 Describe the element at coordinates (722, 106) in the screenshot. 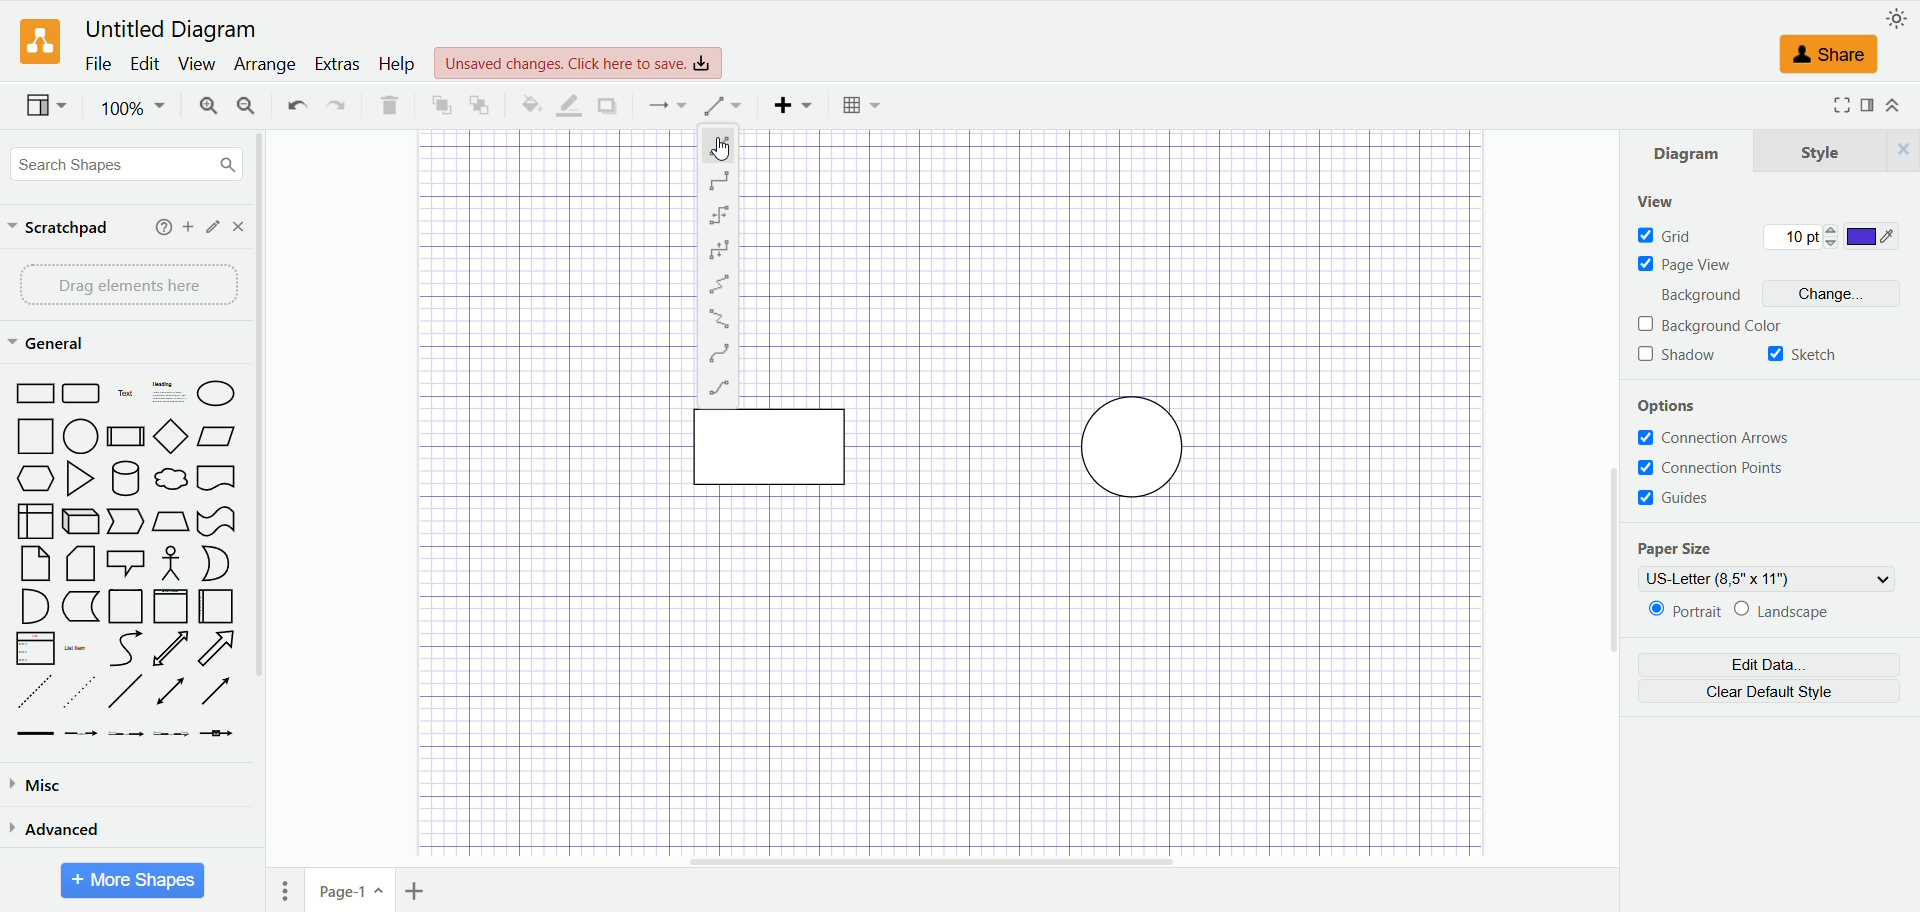

I see `waypoint` at that location.